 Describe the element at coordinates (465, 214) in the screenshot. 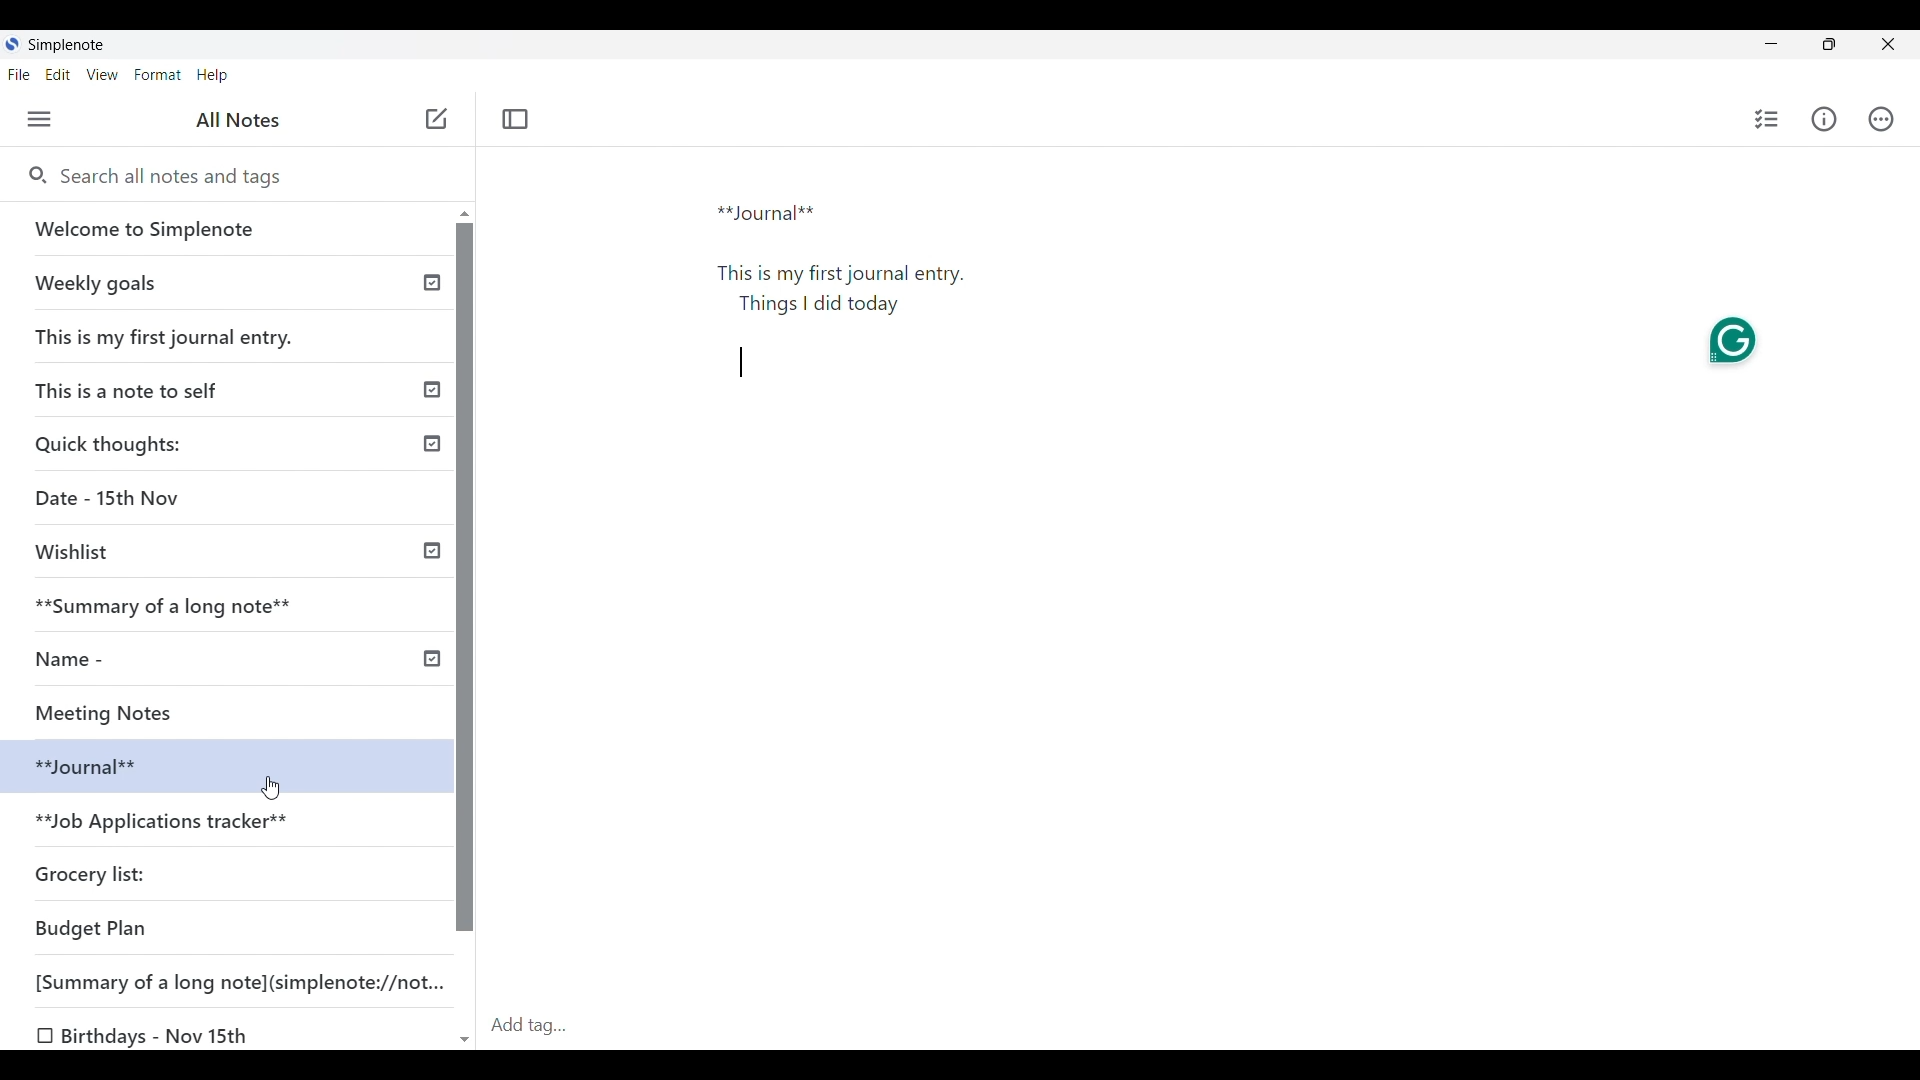

I see `Quick slide to top` at that location.